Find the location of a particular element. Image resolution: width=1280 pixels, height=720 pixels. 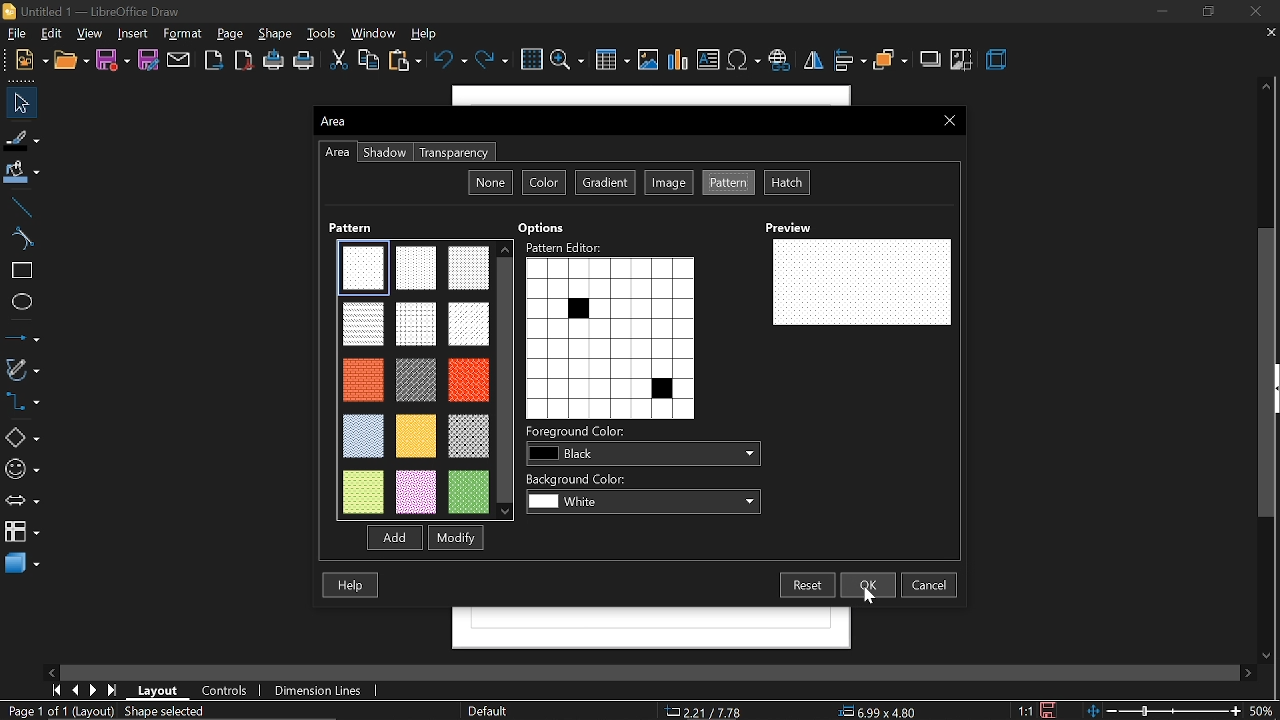

insert text is located at coordinates (708, 60).